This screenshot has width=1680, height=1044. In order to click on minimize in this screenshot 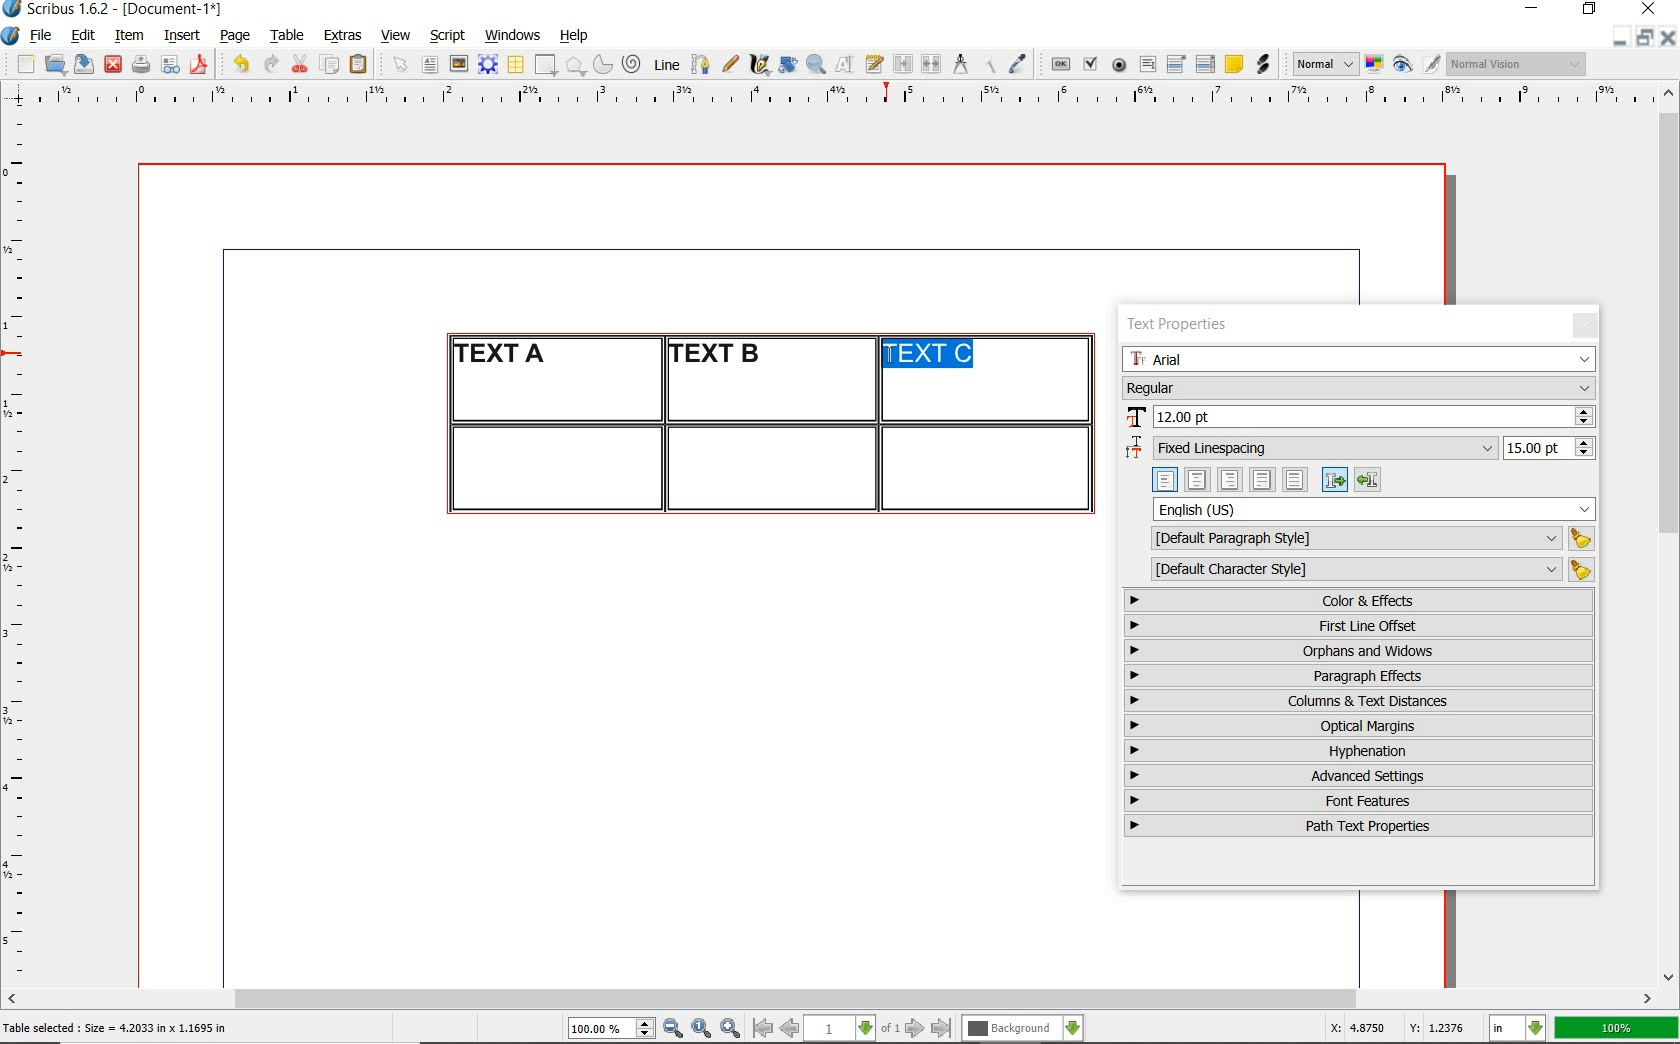, I will do `click(1621, 36)`.